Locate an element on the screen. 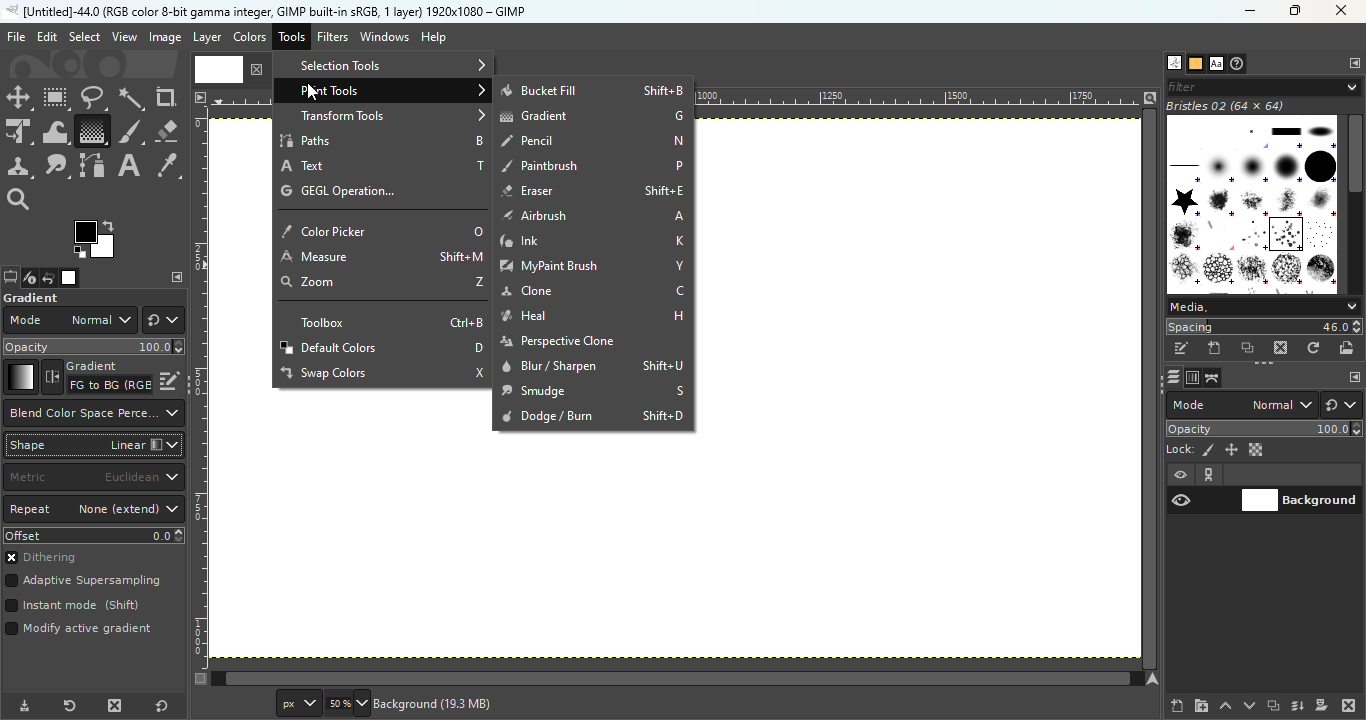  Shape is located at coordinates (93, 445).